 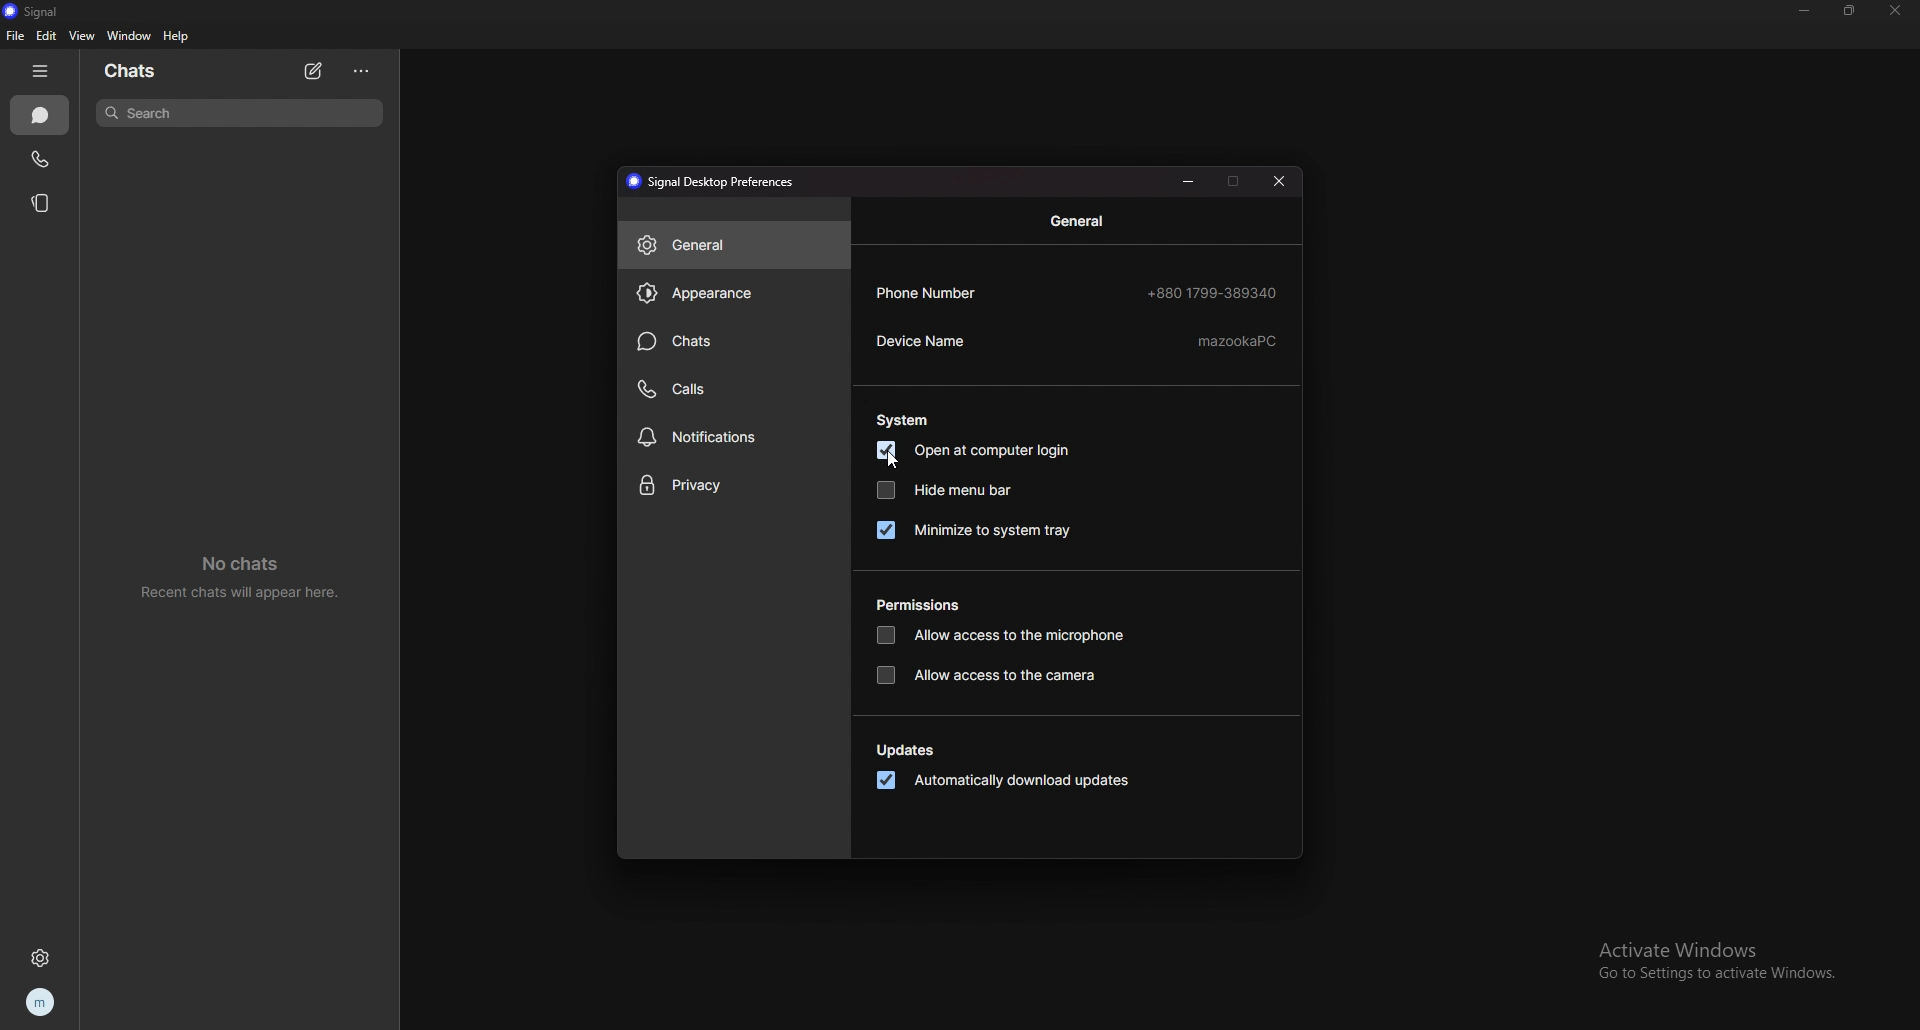 I want to click on signal, so click(x=38, y=11).